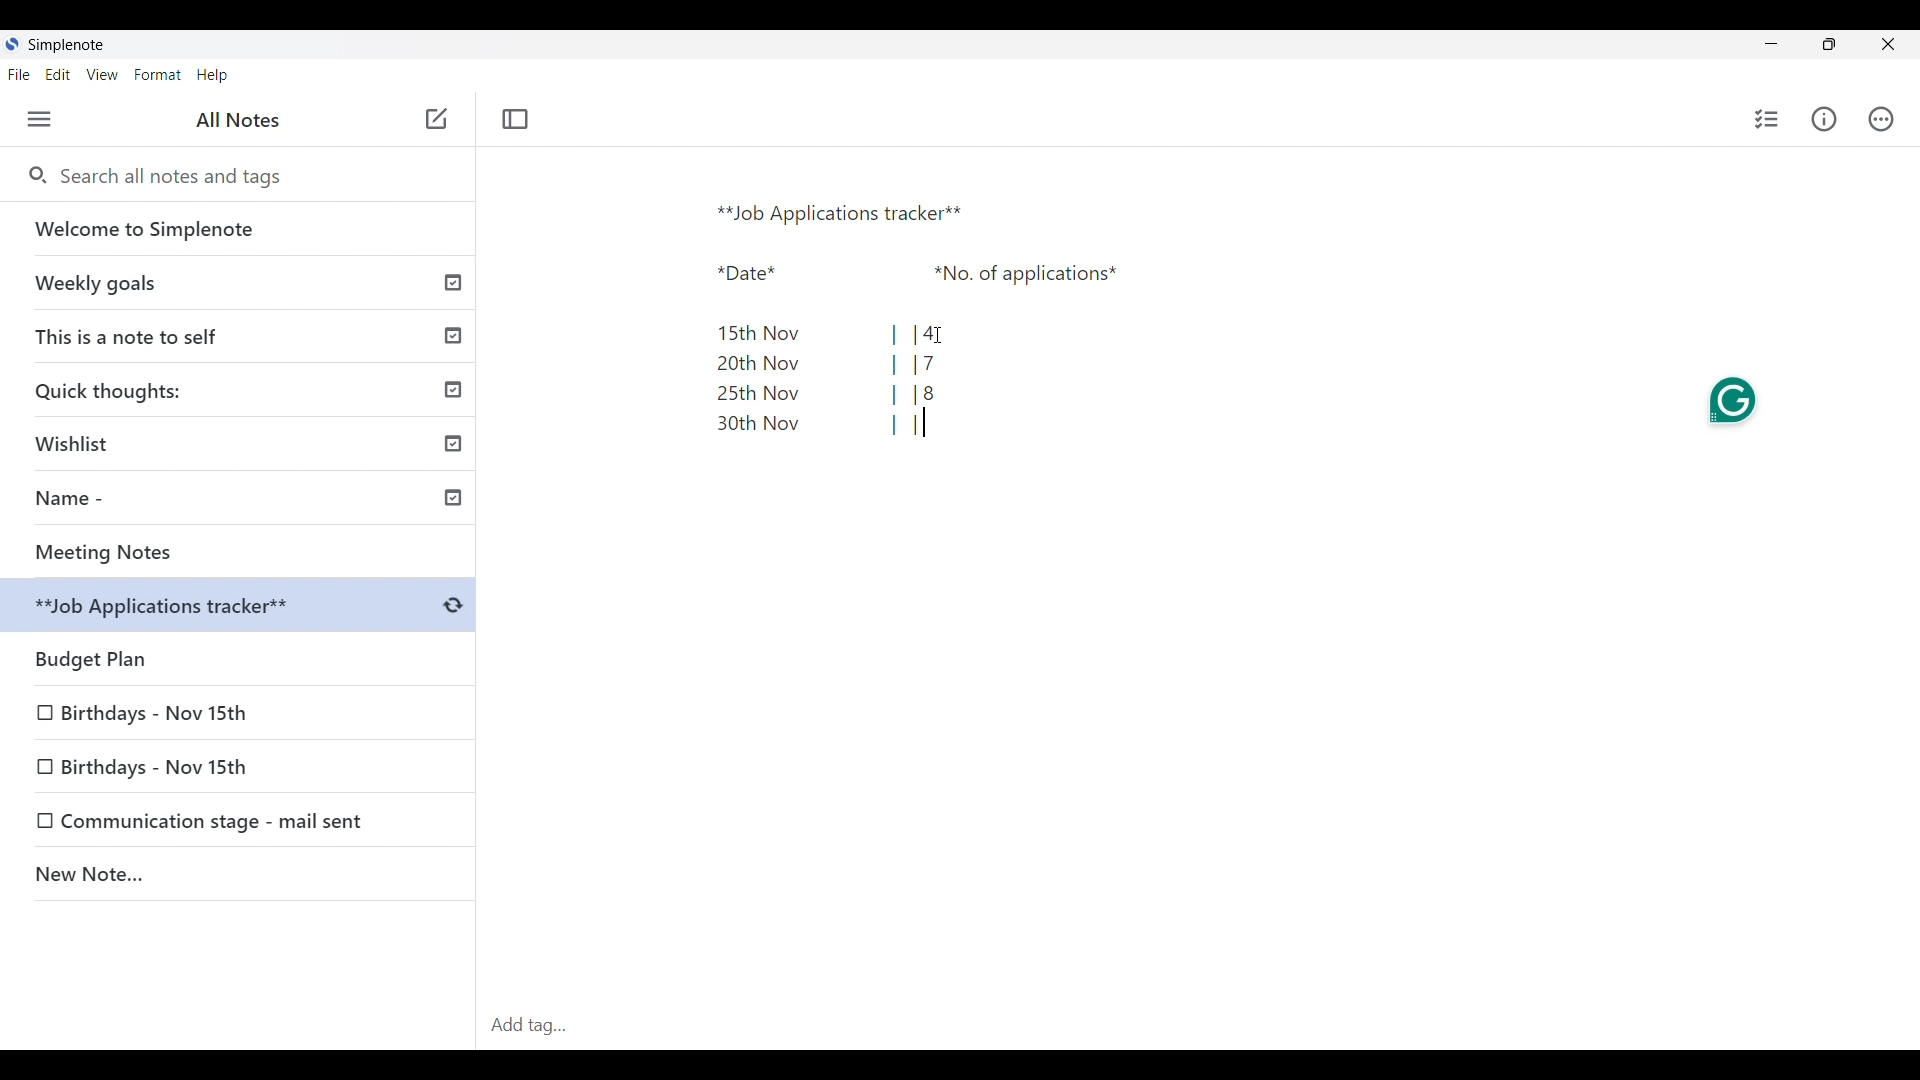 The width and height of the screenshot is (1920, 1080). I want to click on Menu, so click(39, 119).